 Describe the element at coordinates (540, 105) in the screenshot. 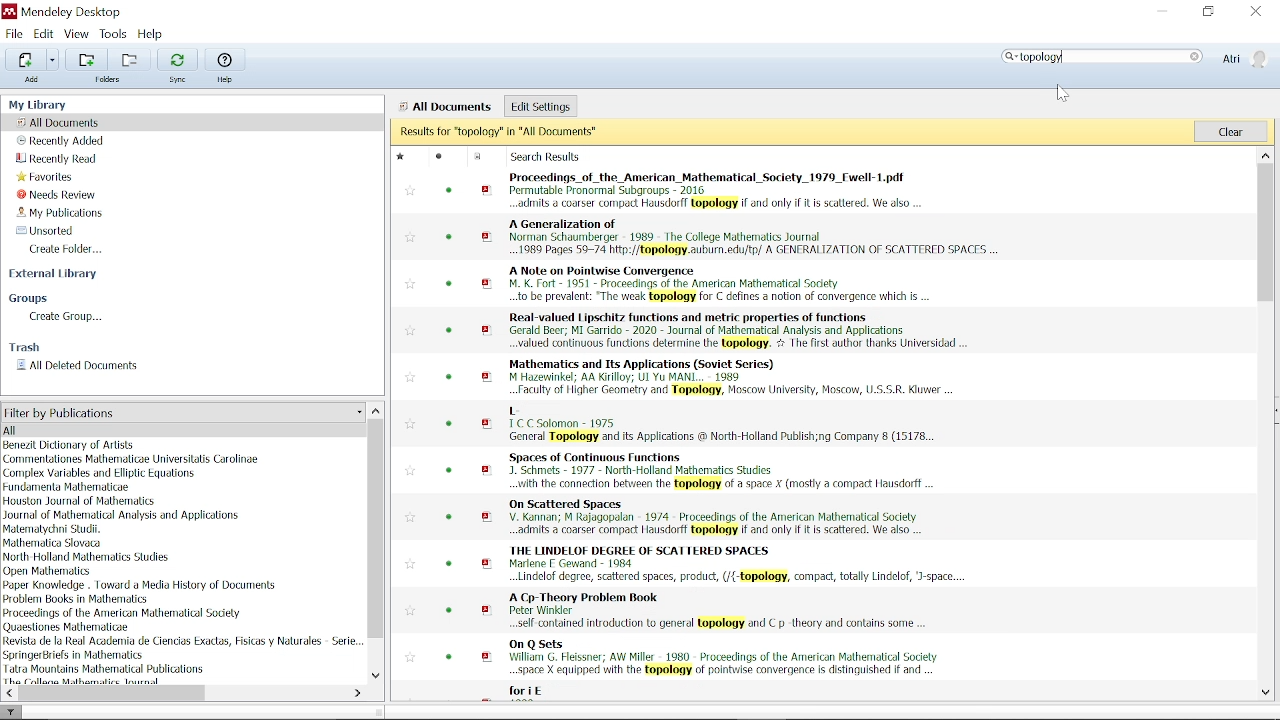

I see `Edit settings` at that location.